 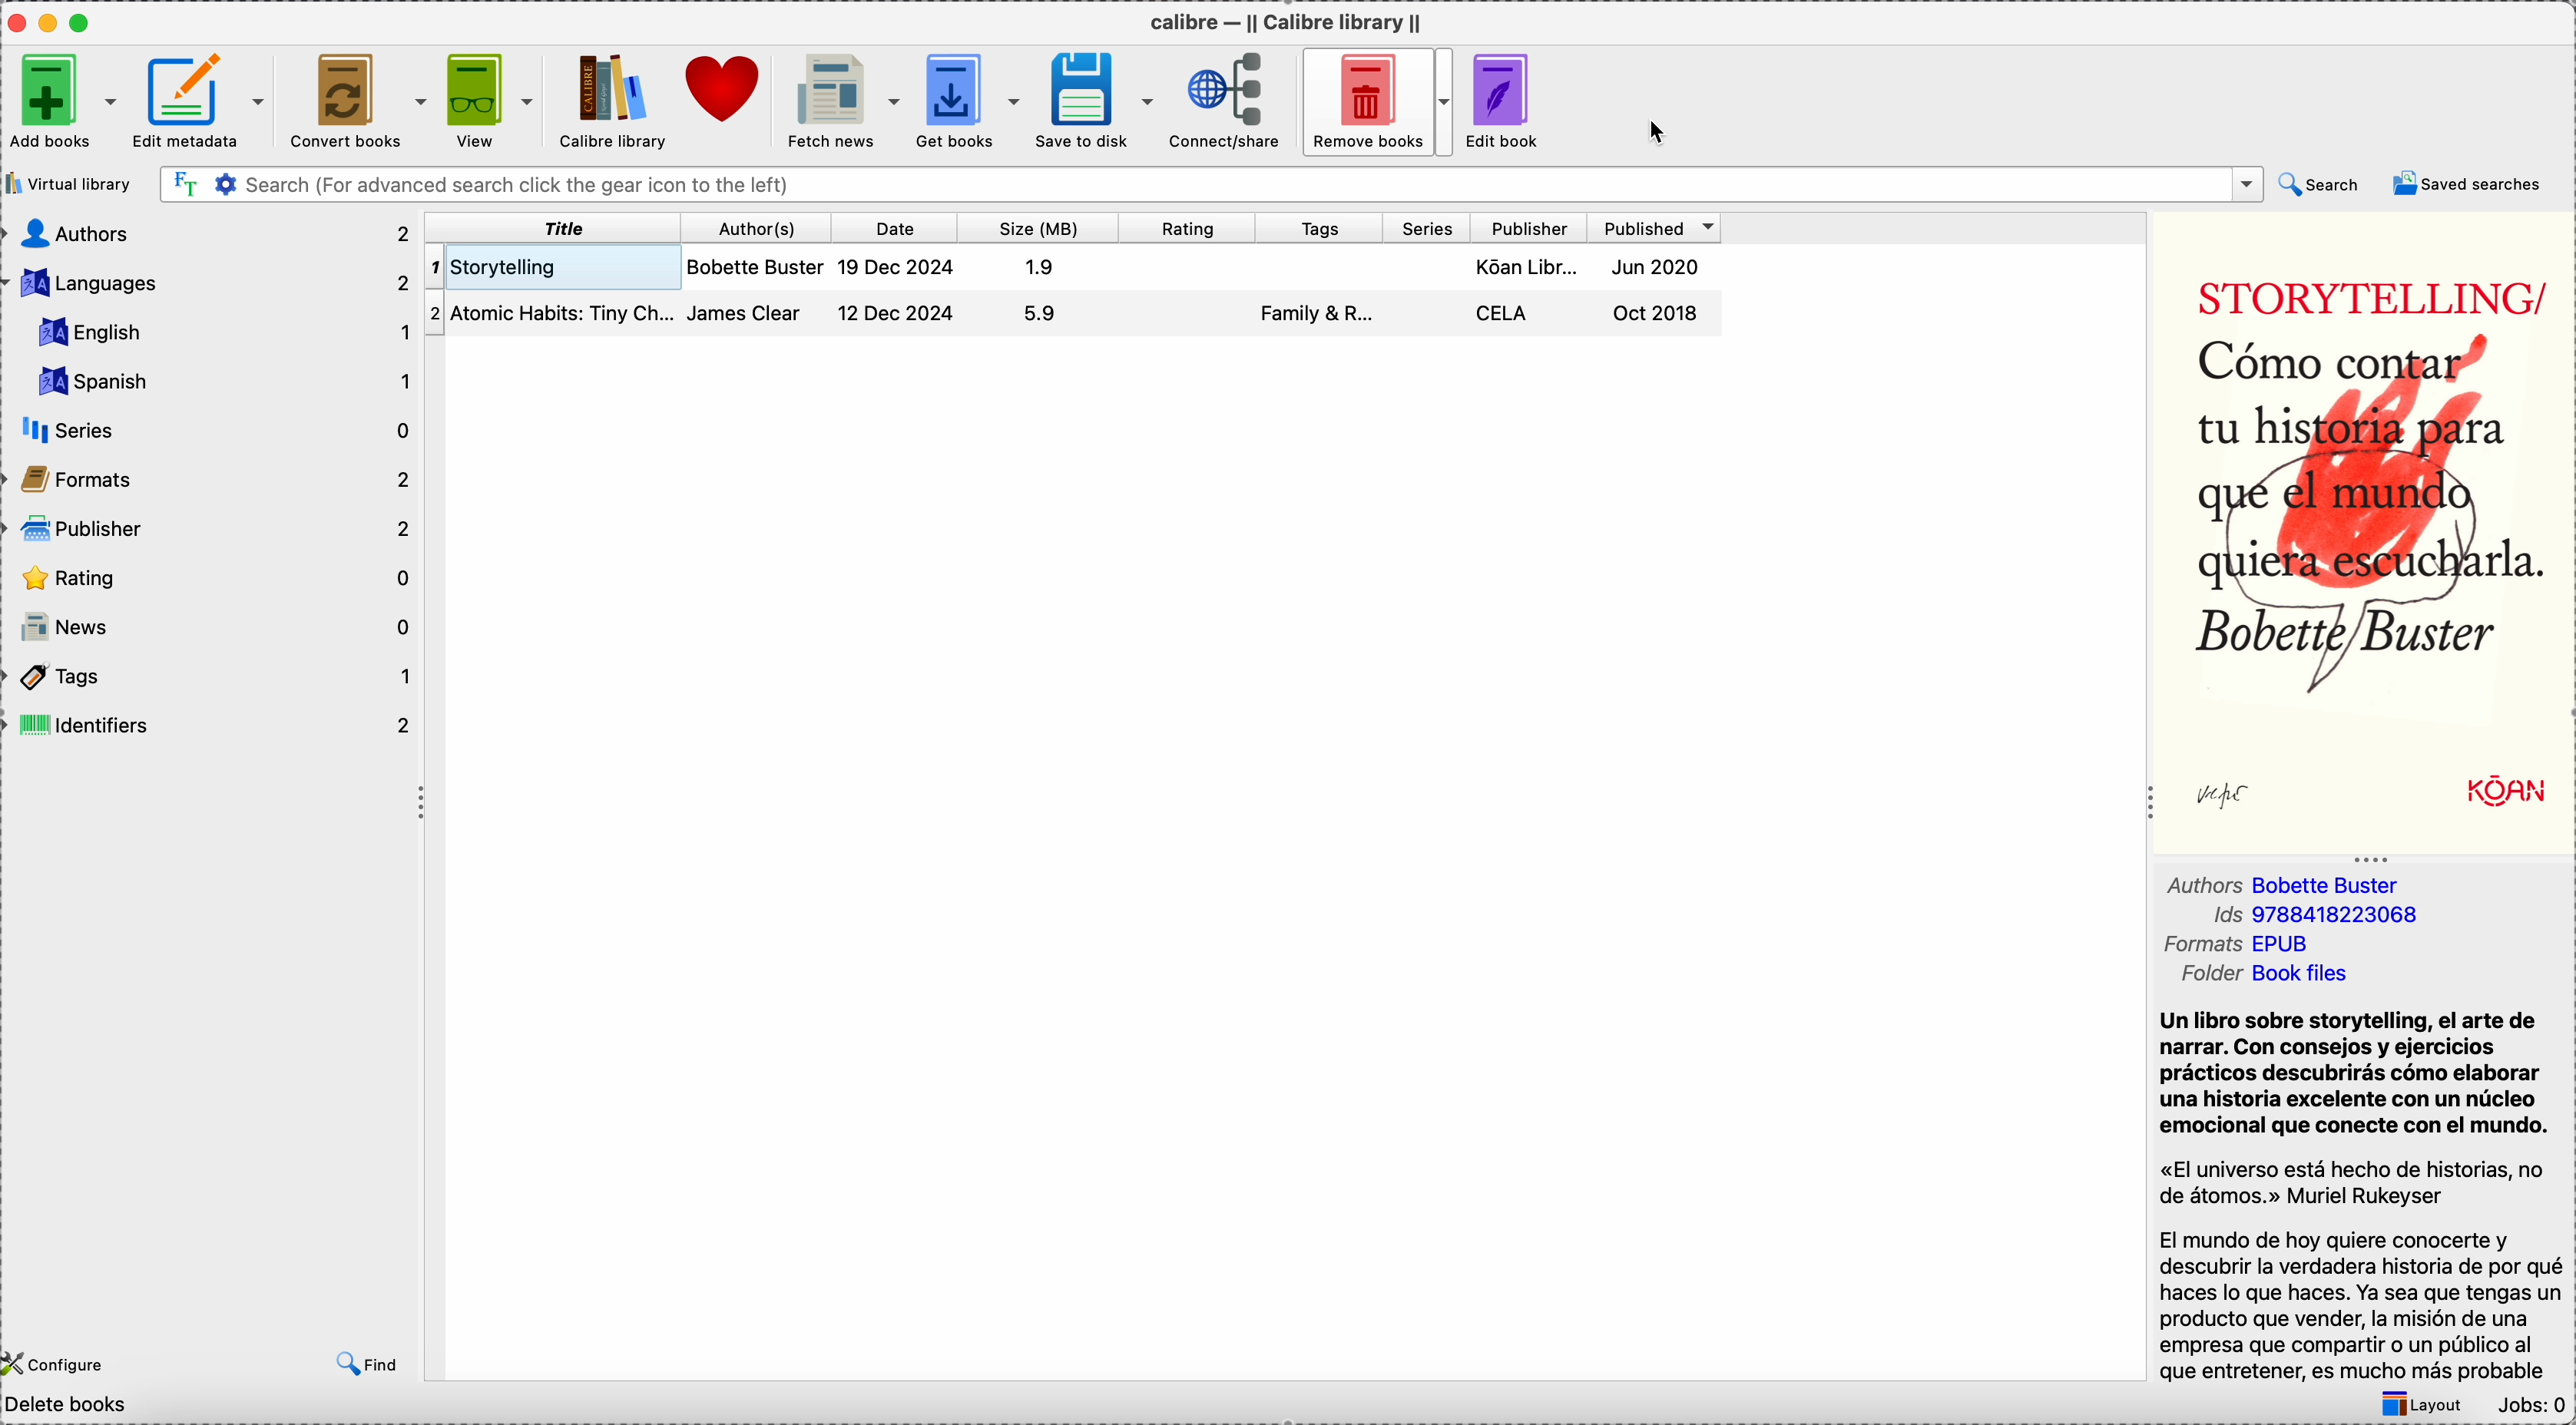 What do you see at coordinates (2426, 1405) in the screenshot?
I see `layout` at bounding box center [2426, 1405].